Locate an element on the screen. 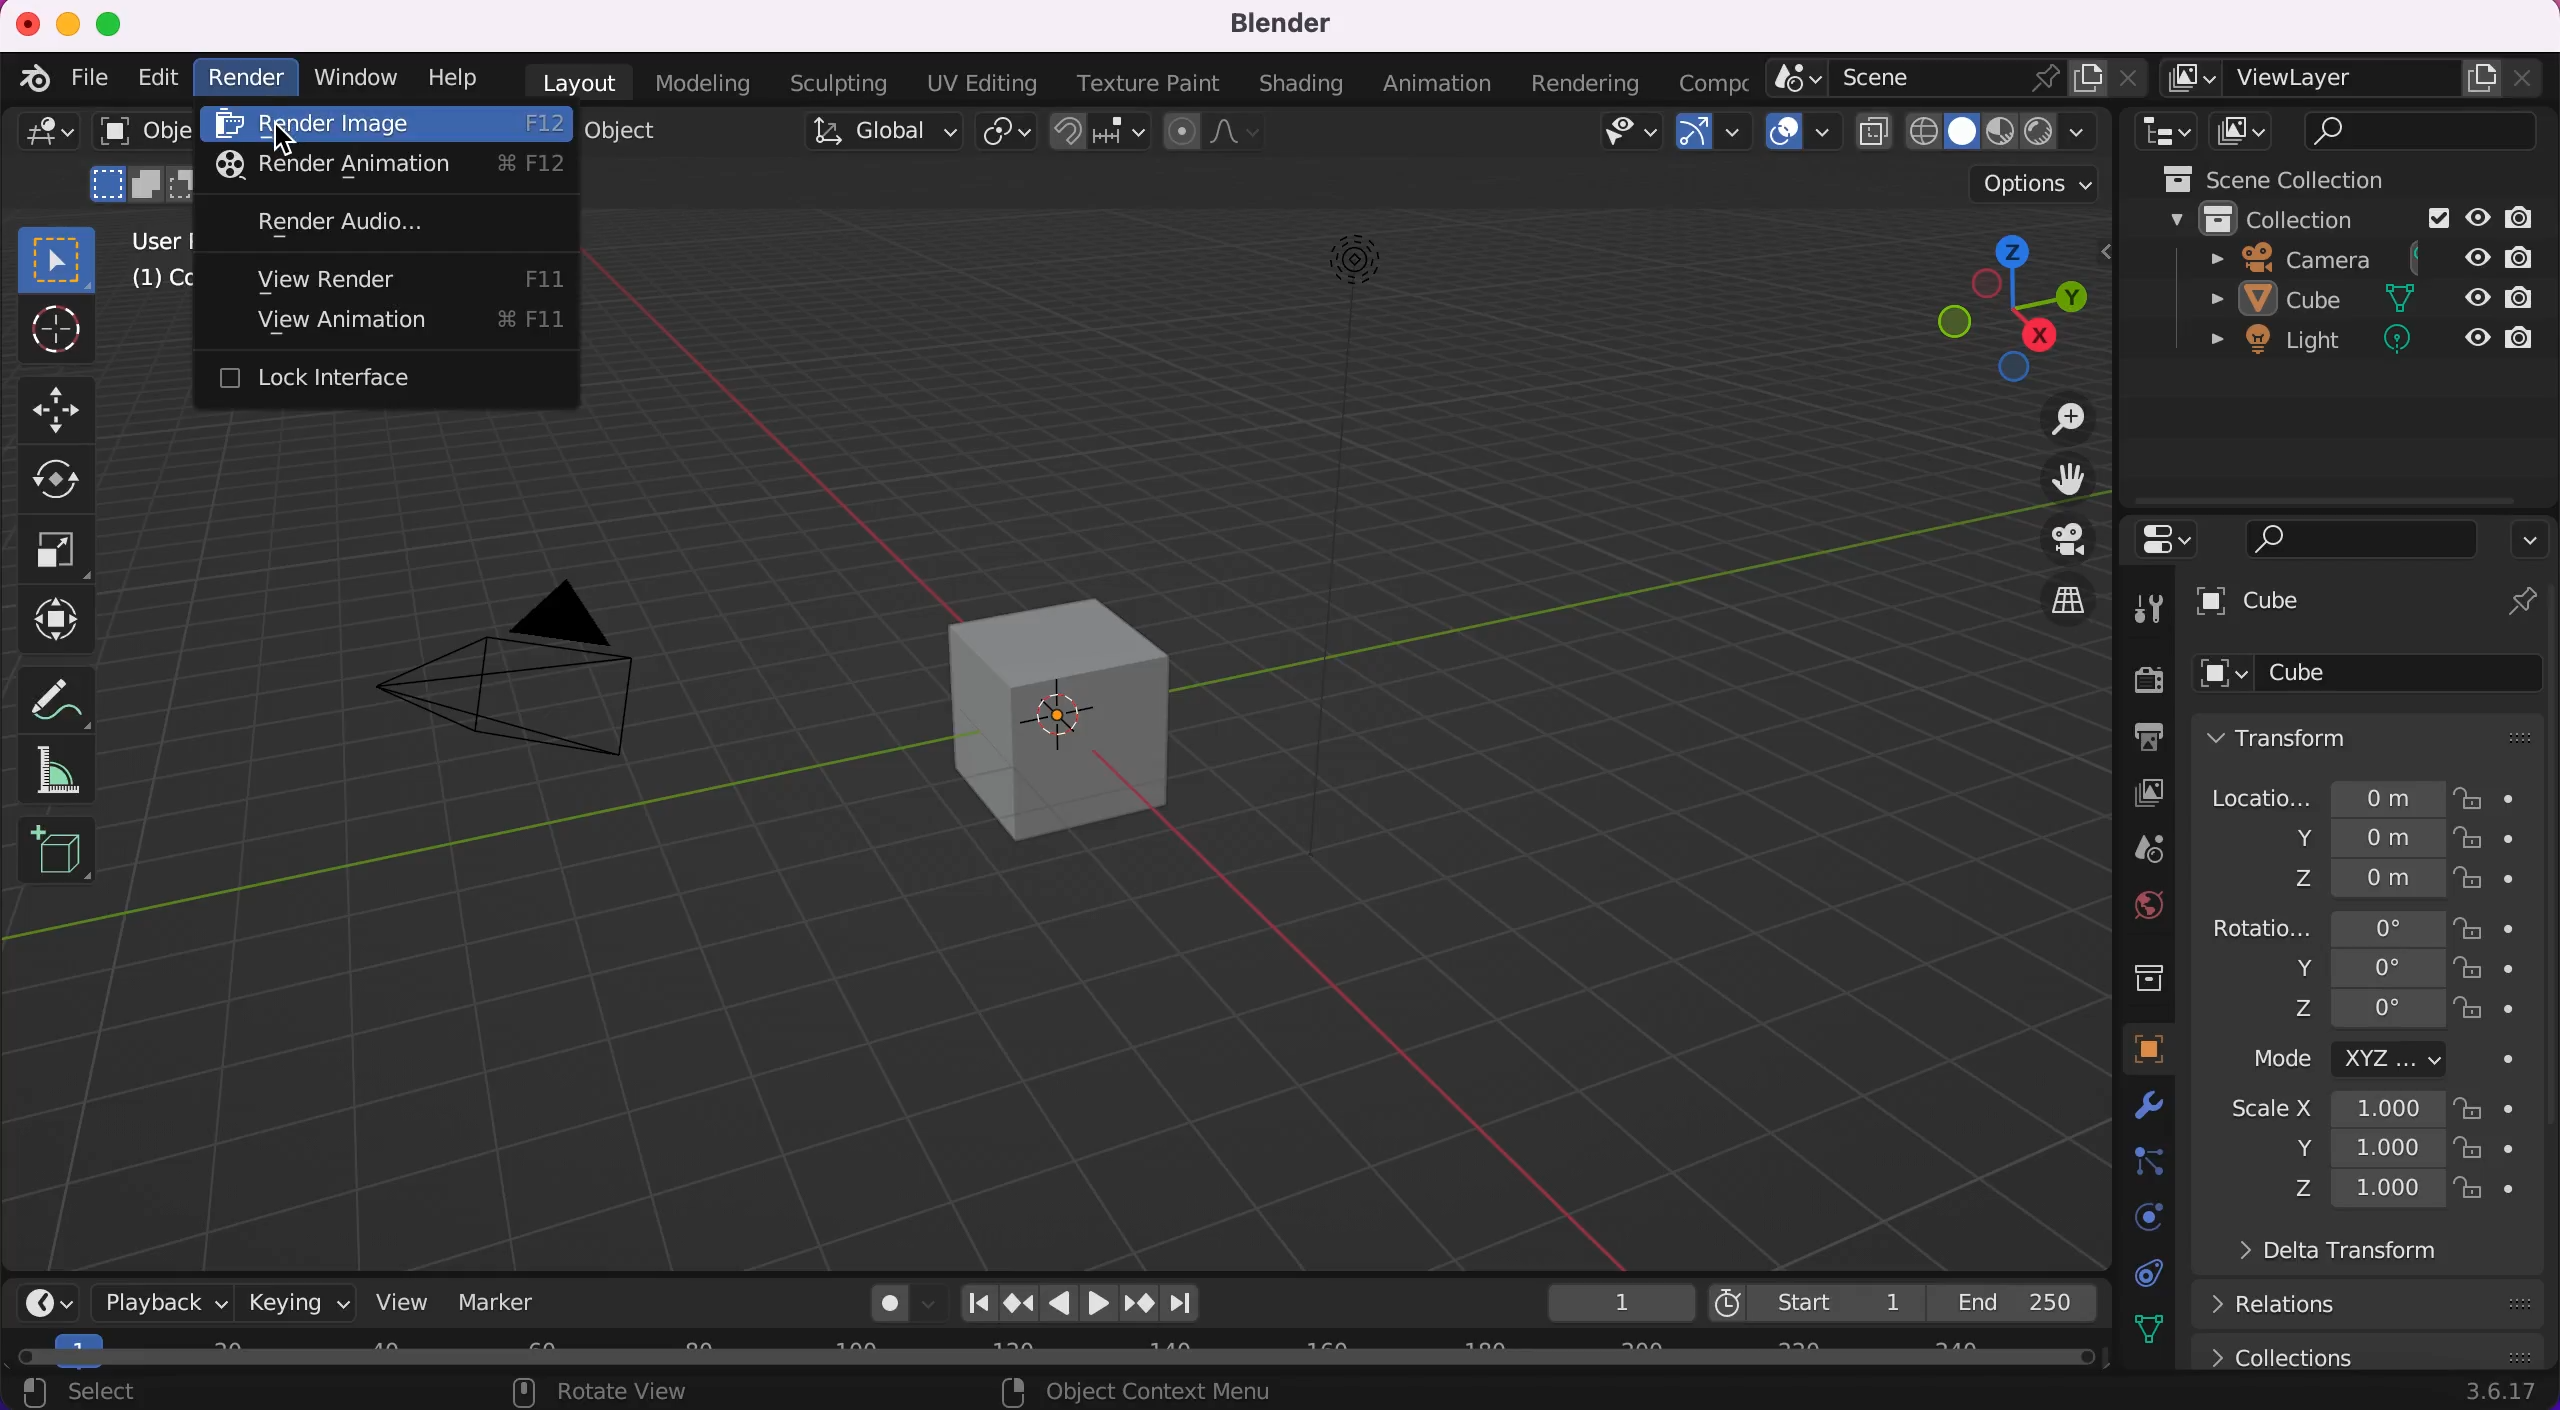  collections is located at coordinates (2374, 1353).